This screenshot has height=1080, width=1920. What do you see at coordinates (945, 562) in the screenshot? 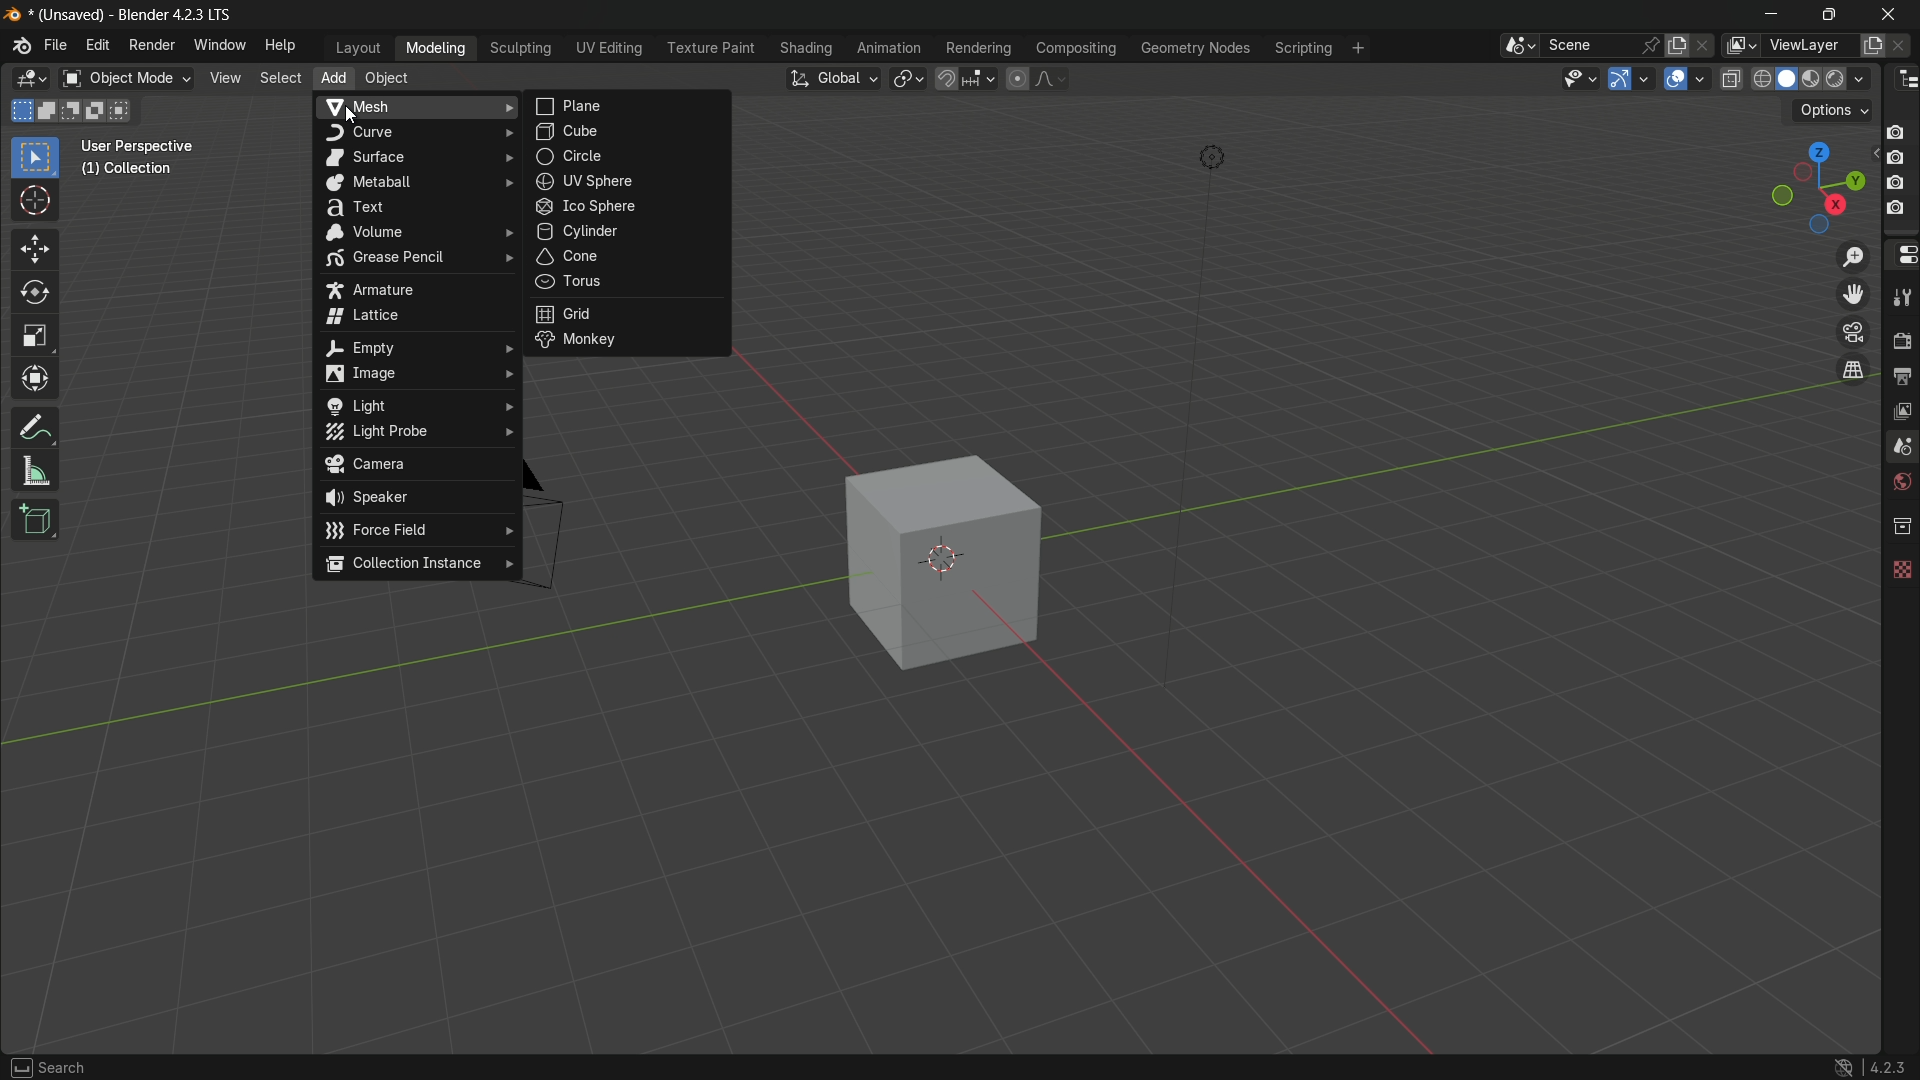
I see `cube` at bounding box center [945, 562].